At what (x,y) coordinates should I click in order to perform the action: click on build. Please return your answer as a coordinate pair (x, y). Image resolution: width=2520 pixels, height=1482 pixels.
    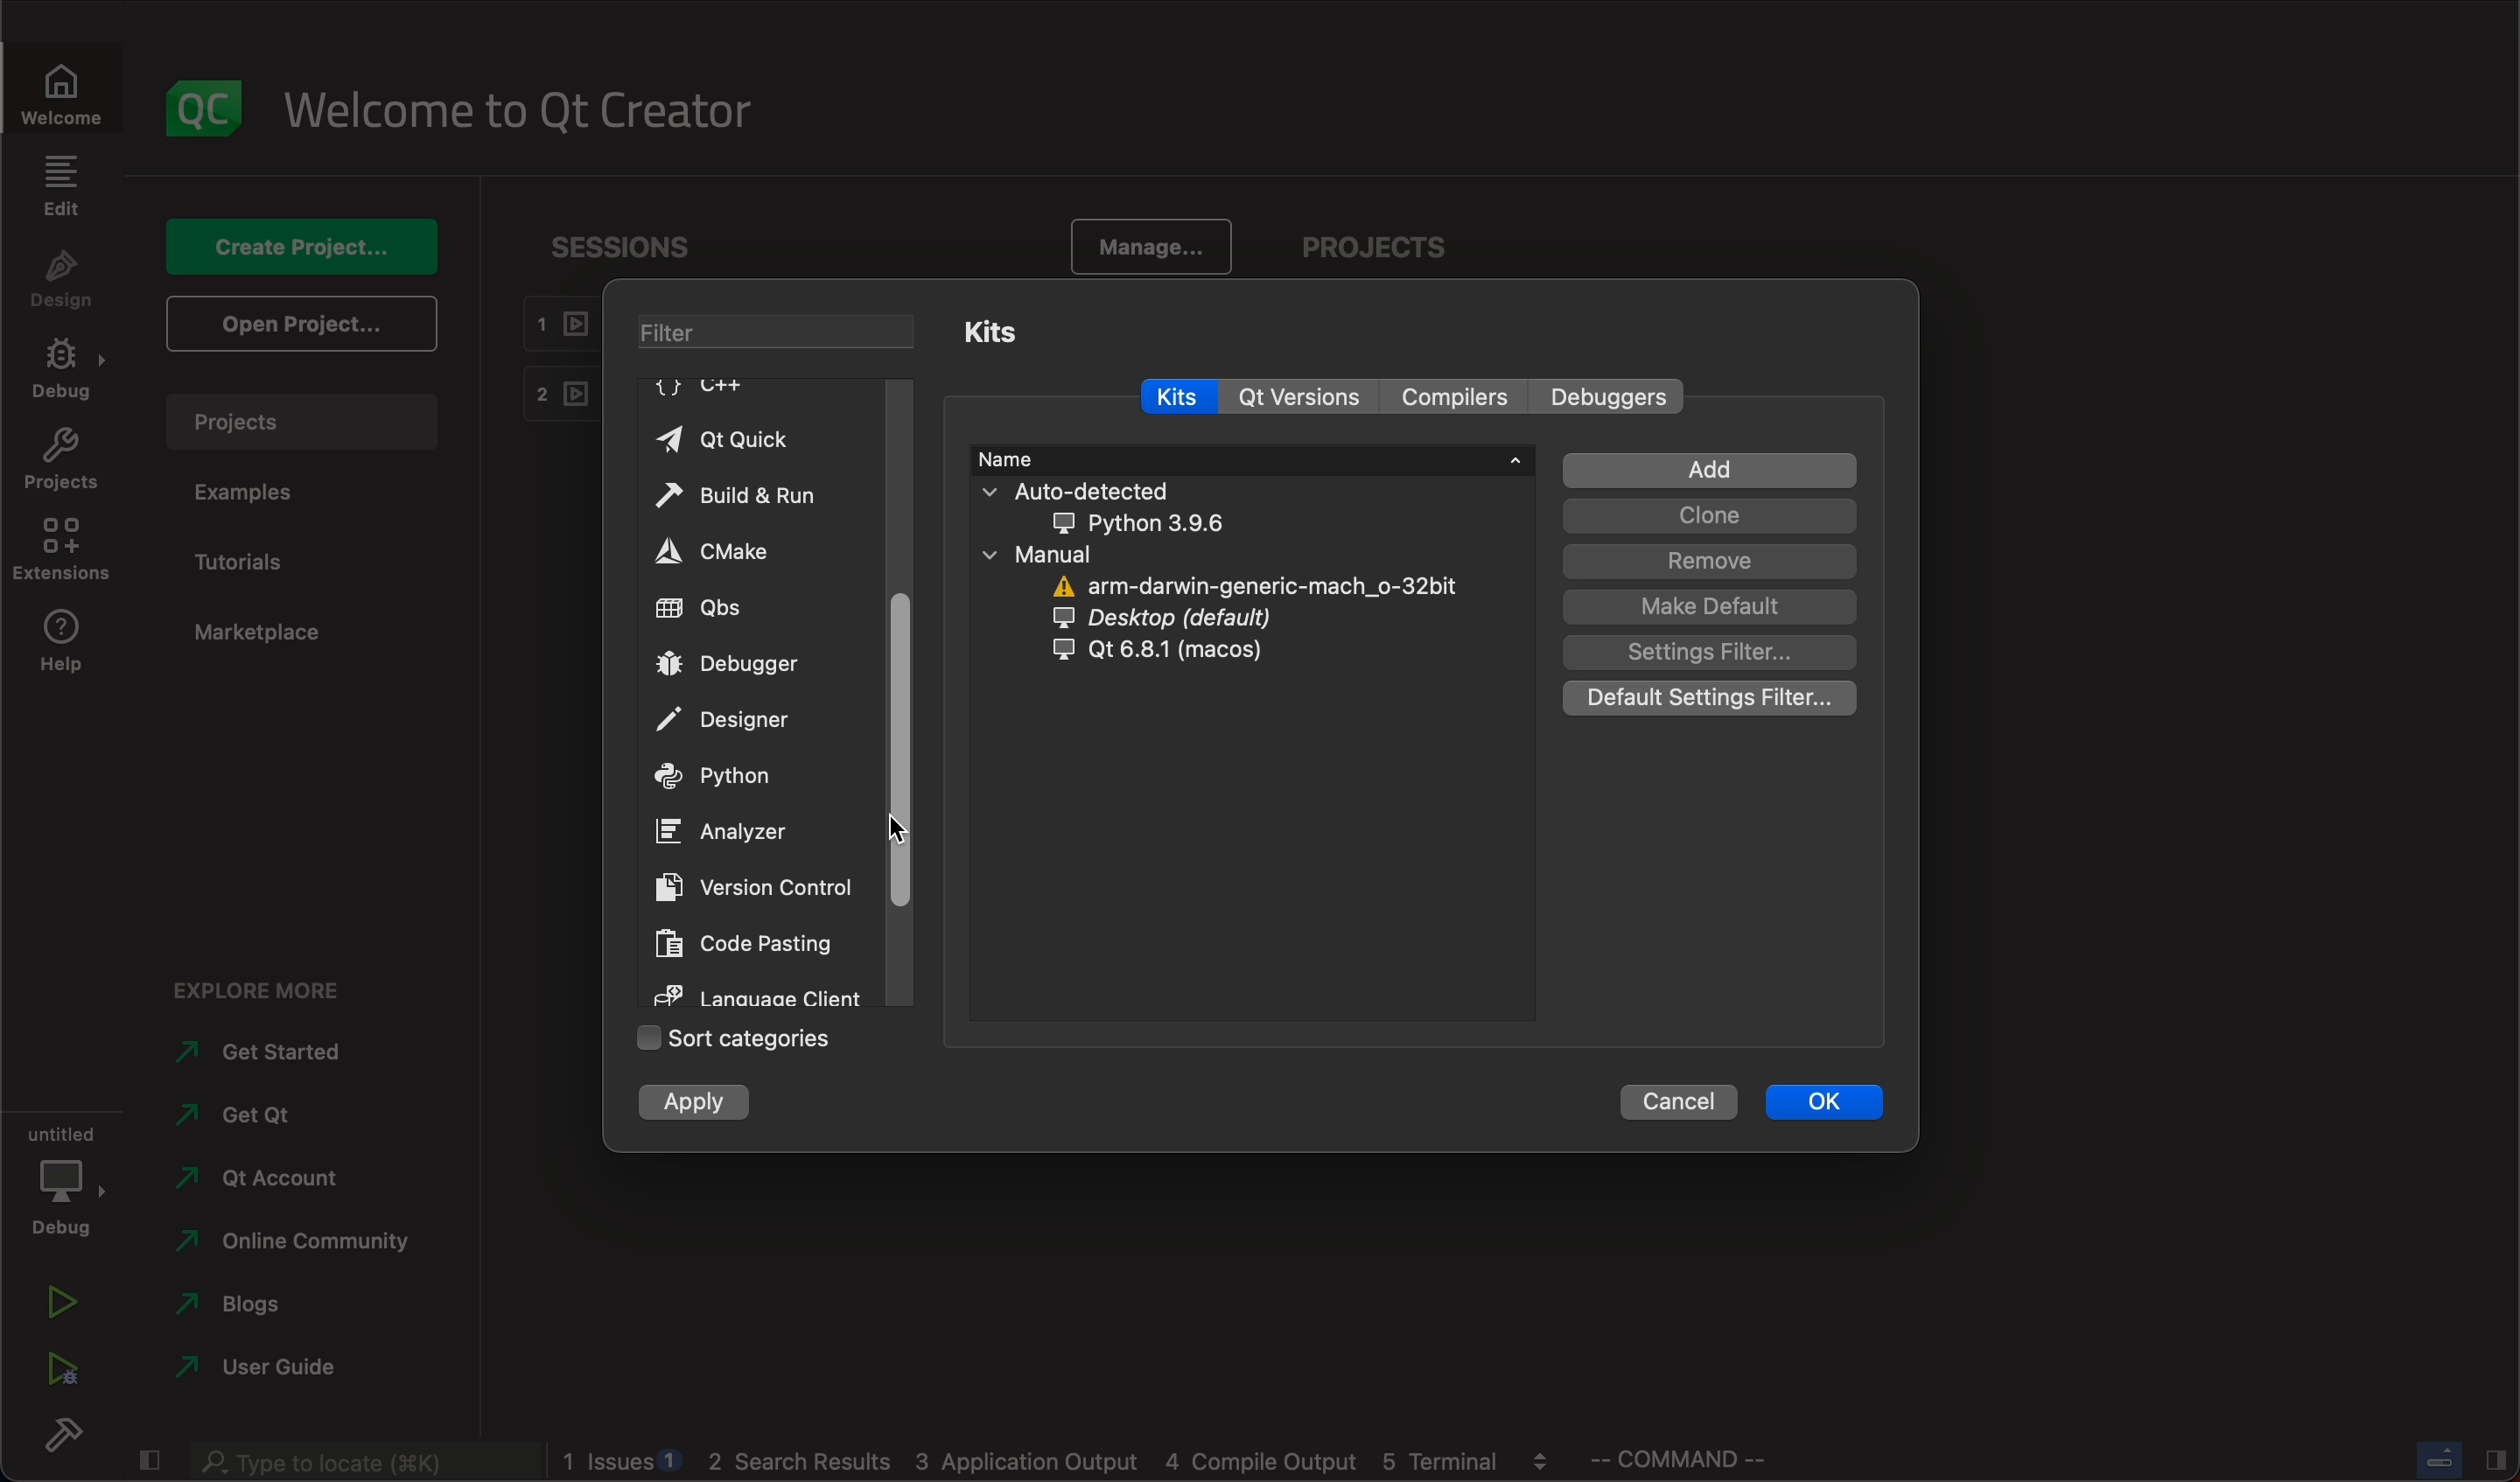
    Looking at the image, I should click on (60, 1434).